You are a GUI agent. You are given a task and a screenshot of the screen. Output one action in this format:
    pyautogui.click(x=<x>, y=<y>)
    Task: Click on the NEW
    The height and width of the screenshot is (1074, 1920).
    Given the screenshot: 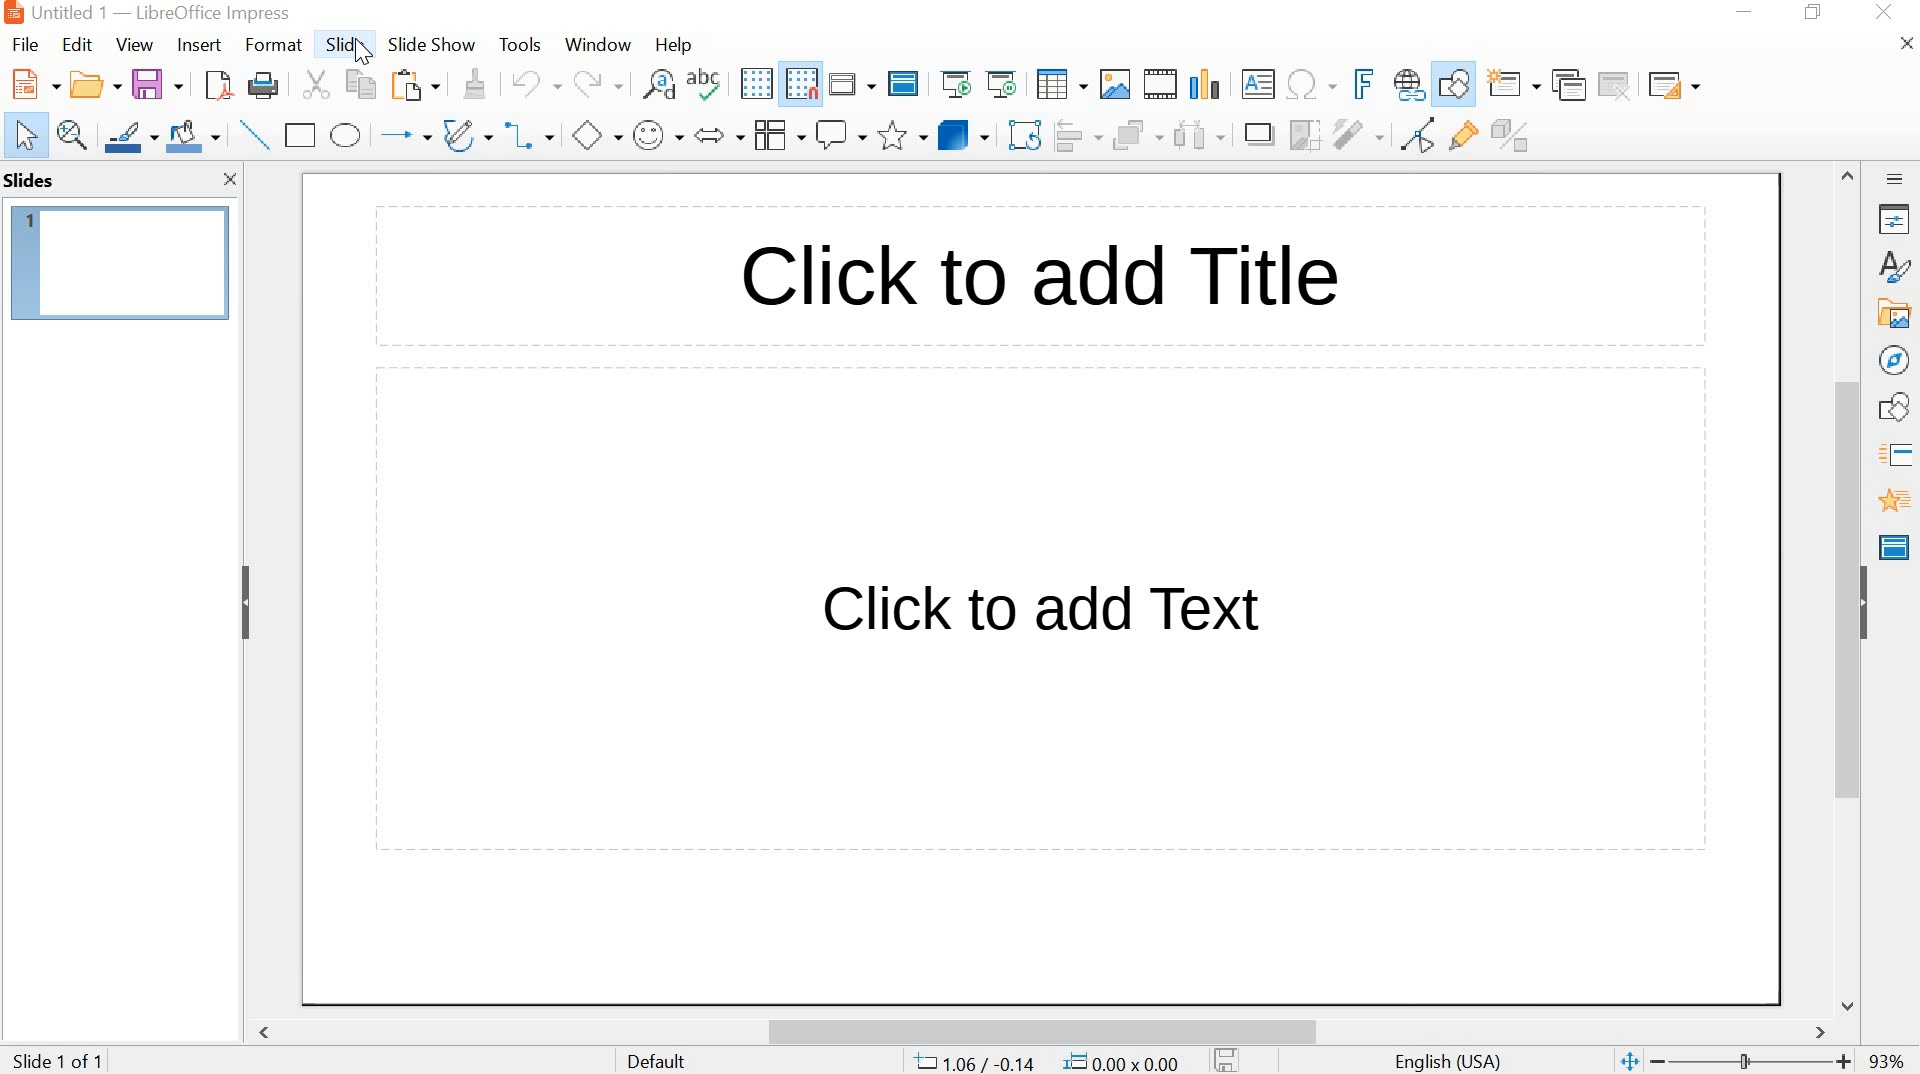 What is the action you would take?
    pyautogui.click(x=30, y=84)
    